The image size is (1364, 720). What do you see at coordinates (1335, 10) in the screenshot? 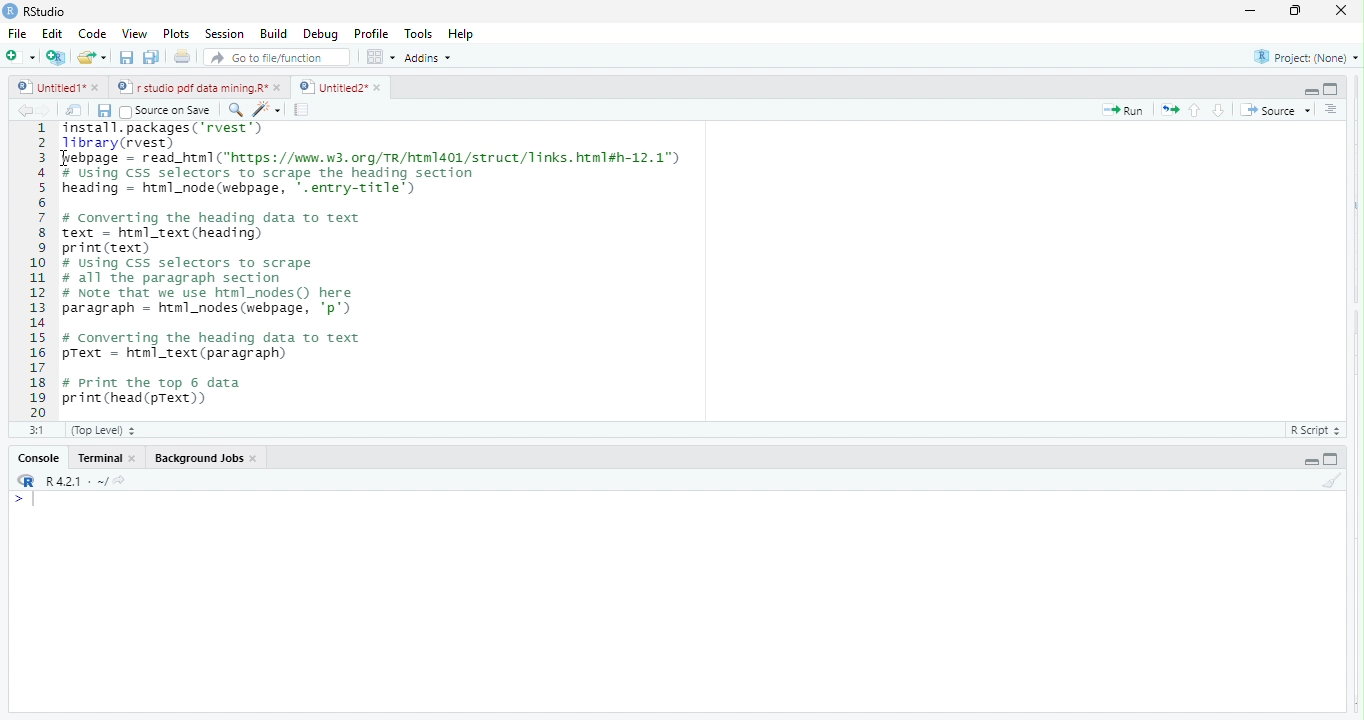
I see `close` at bounding box center [1335, 10].